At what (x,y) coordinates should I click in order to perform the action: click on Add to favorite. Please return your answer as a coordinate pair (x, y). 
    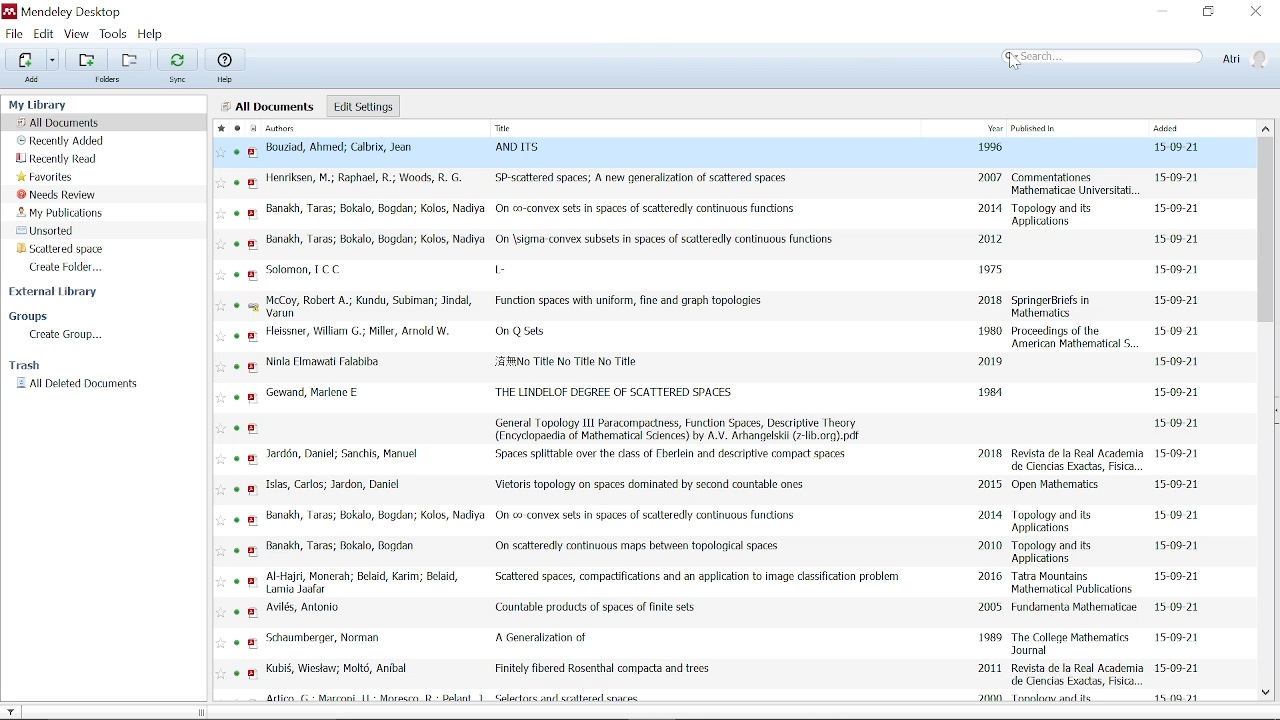
    Looking at the image, I should click on (221, 398).